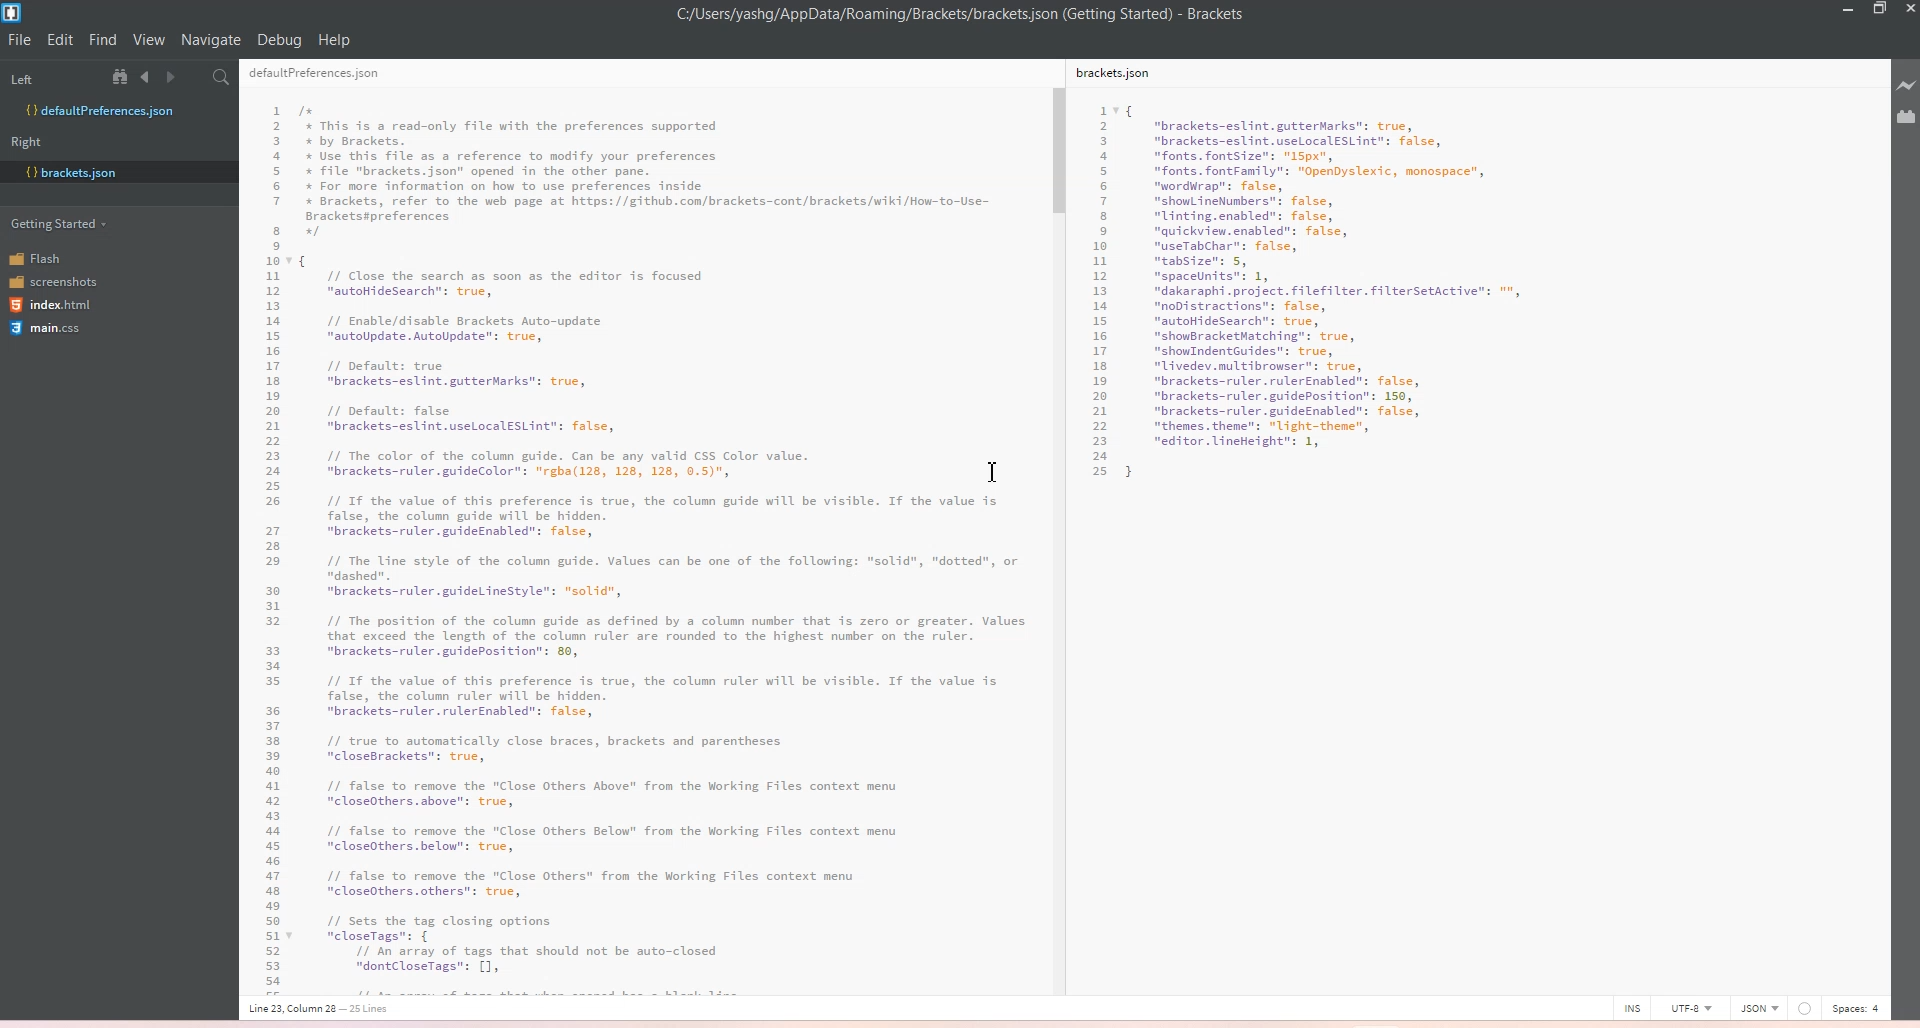  I want to click on Bracket.json, so click(71, 173).